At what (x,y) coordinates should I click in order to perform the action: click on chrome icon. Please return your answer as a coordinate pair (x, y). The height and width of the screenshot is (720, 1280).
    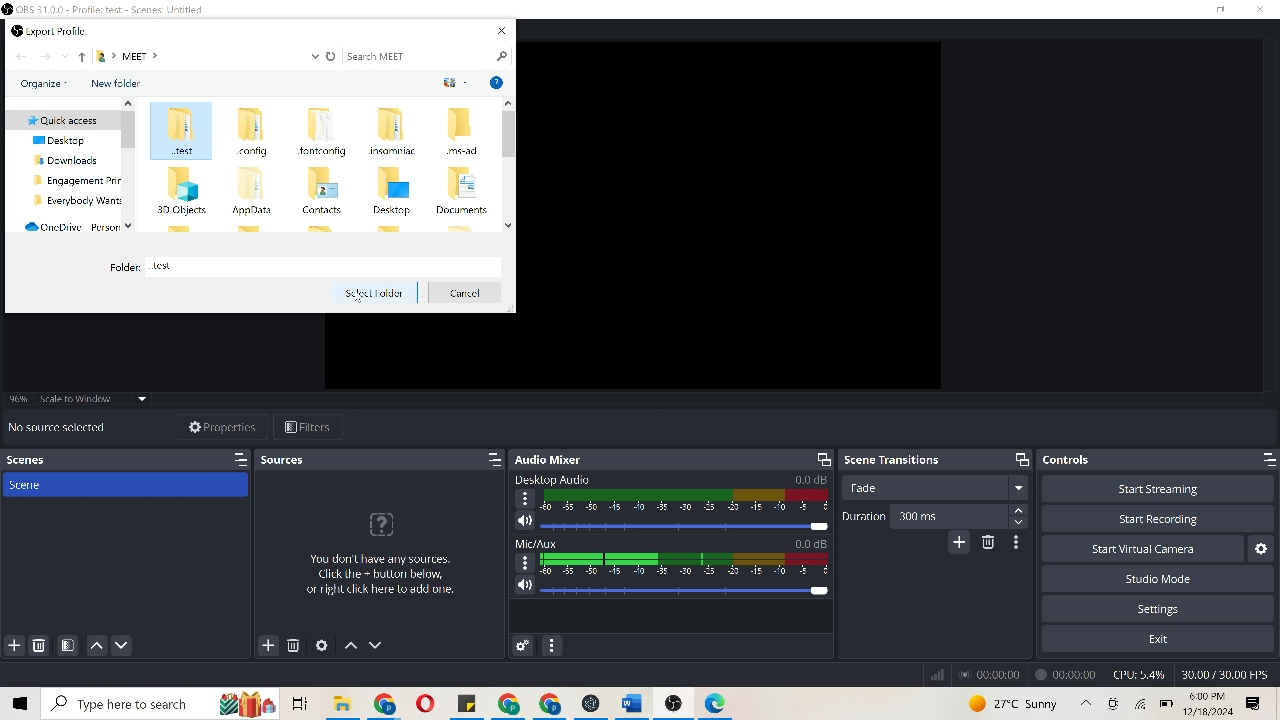
    Looking at the image, I should click on (533, 704).